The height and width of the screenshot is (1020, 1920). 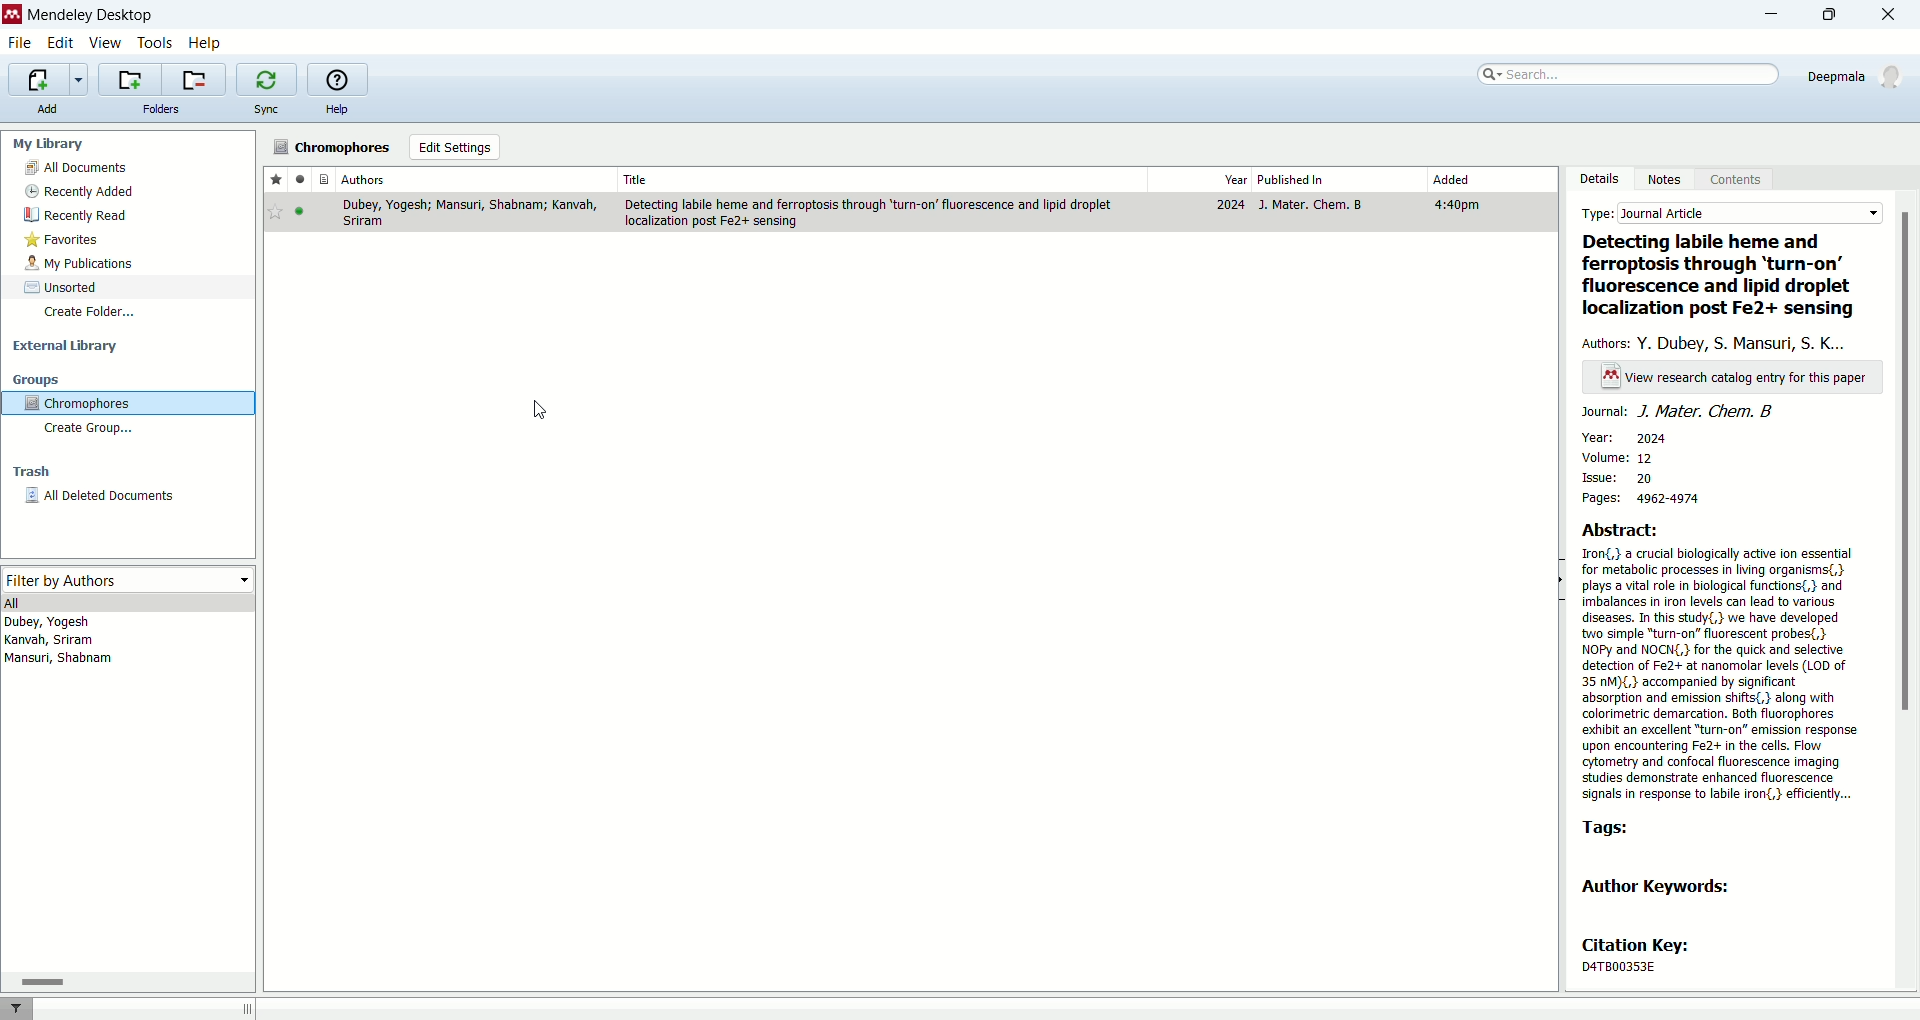 What do you see at coordinates (1603, 178) in the screenshot?
I see `details` at bounding box center [1603, 178].